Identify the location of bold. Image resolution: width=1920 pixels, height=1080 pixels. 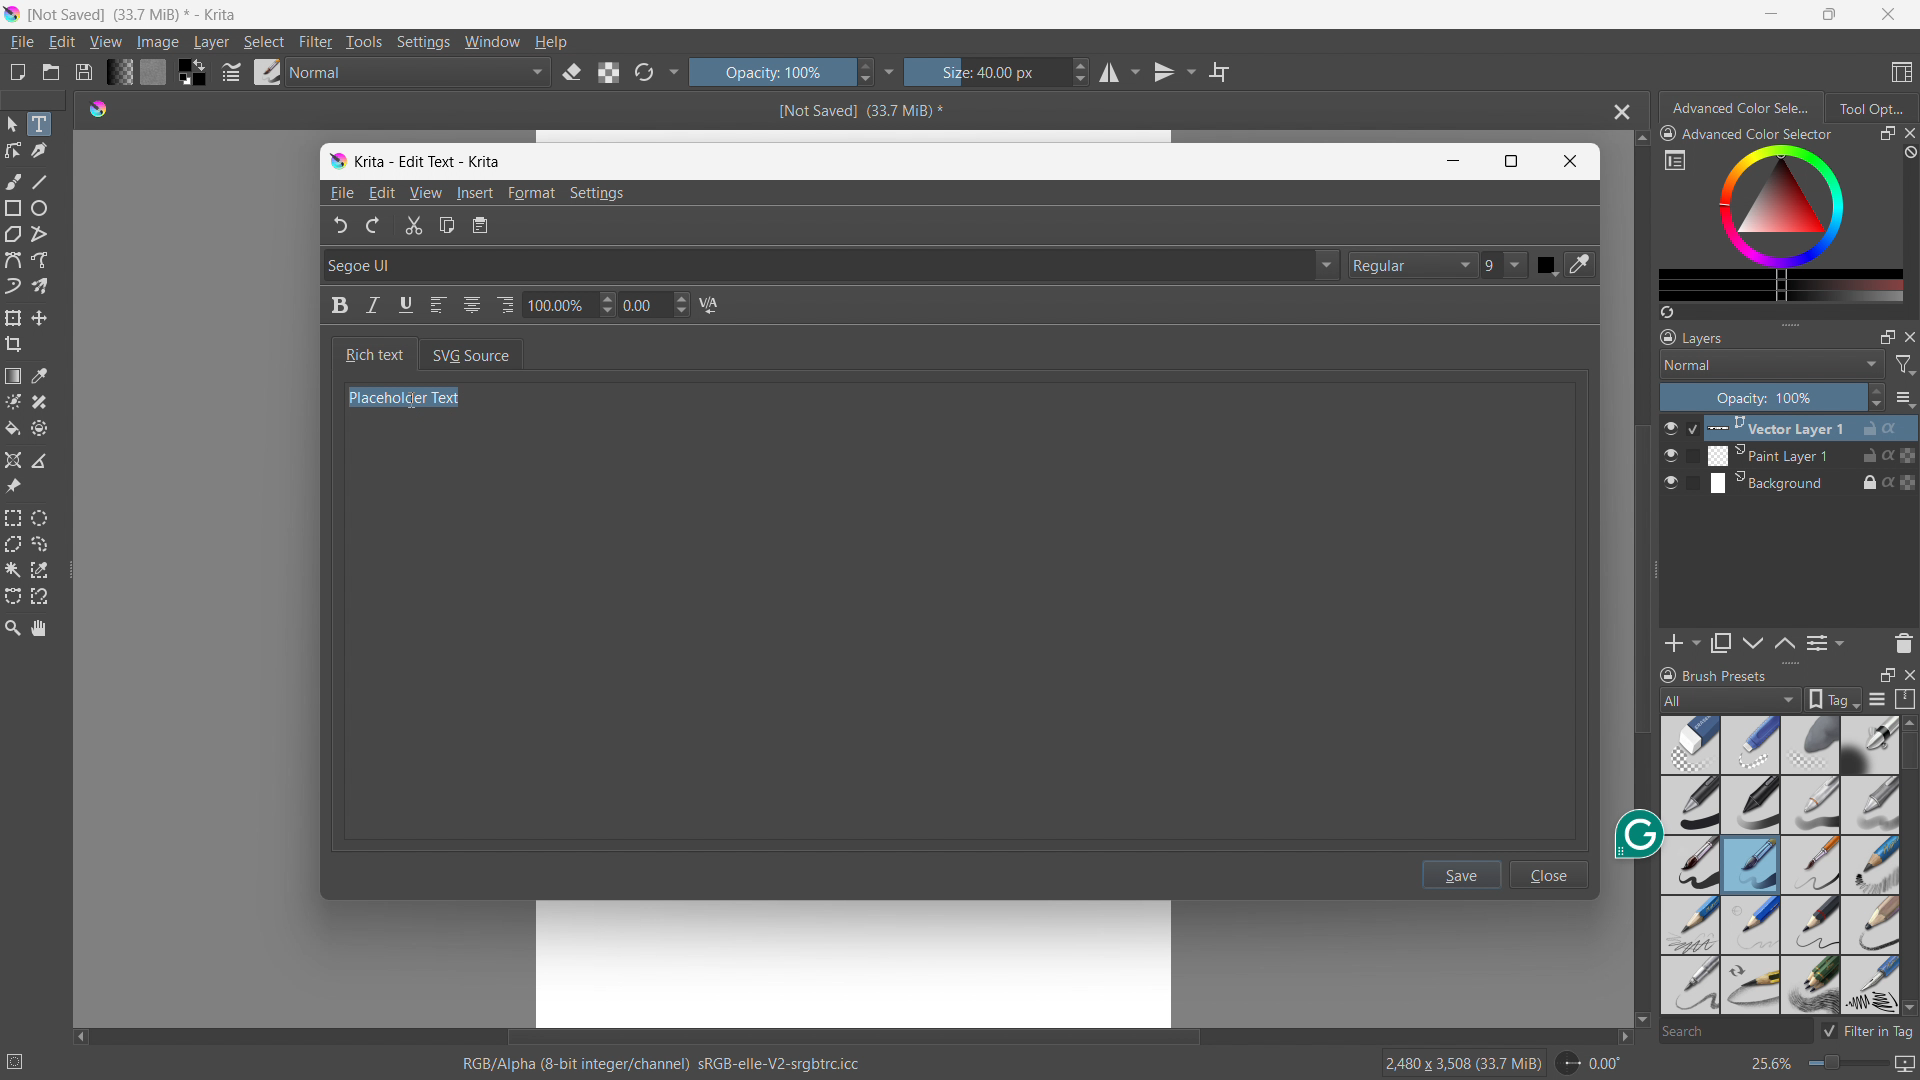
(341, 305).